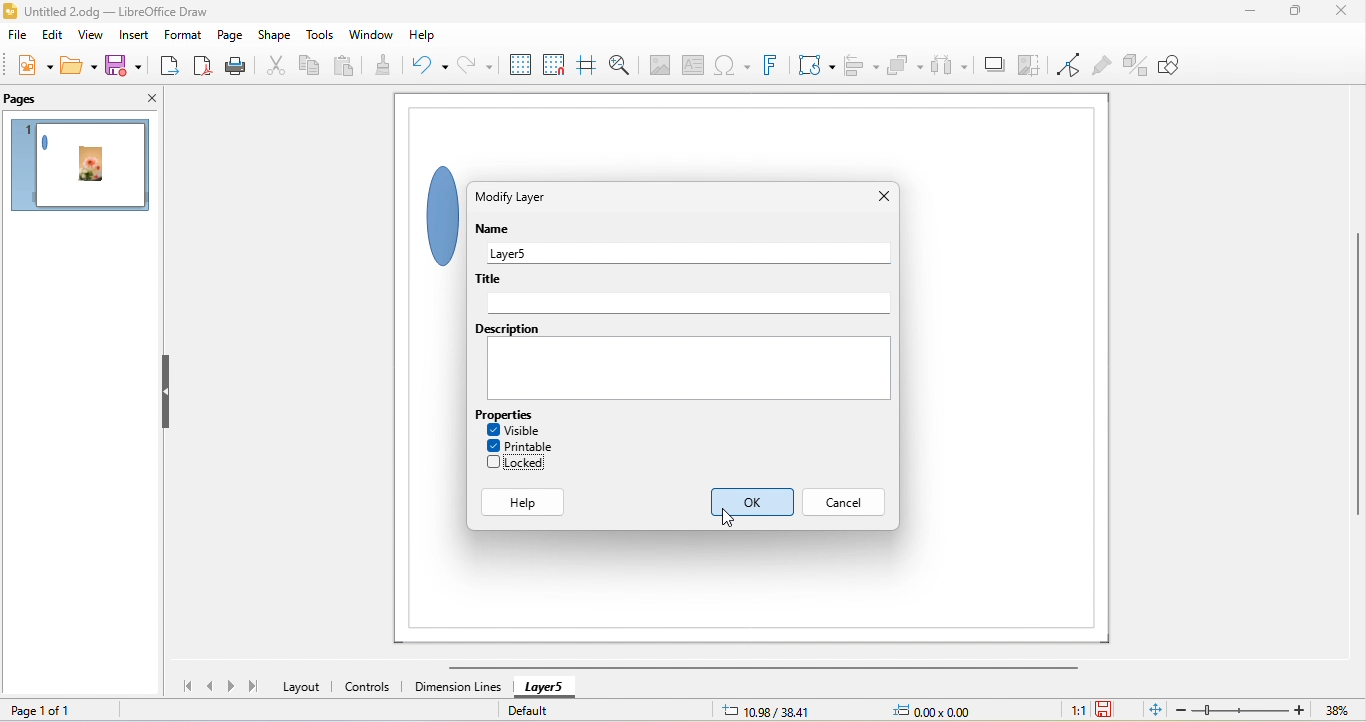  What do you see at coordinates (1069, 66) in the screenshot?
I see `toggle point edit mode` at bounding box center [1069, 66].